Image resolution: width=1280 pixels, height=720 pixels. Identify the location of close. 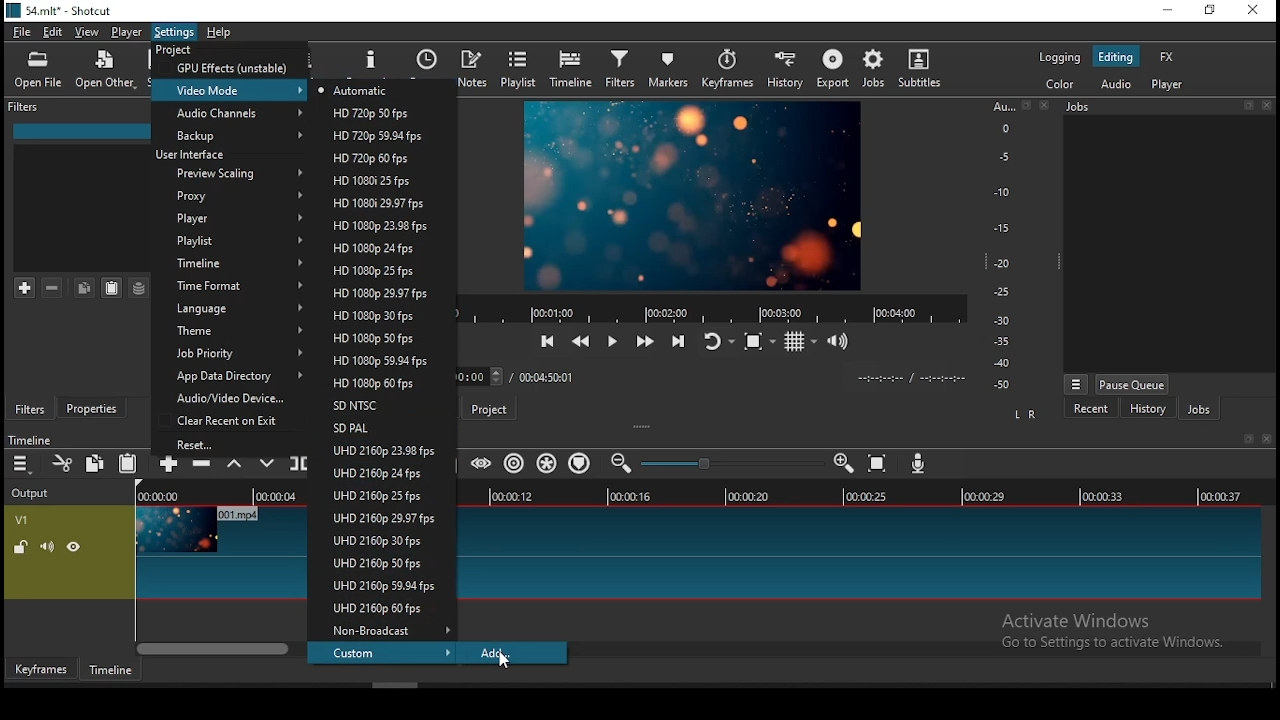
(1047, 105).